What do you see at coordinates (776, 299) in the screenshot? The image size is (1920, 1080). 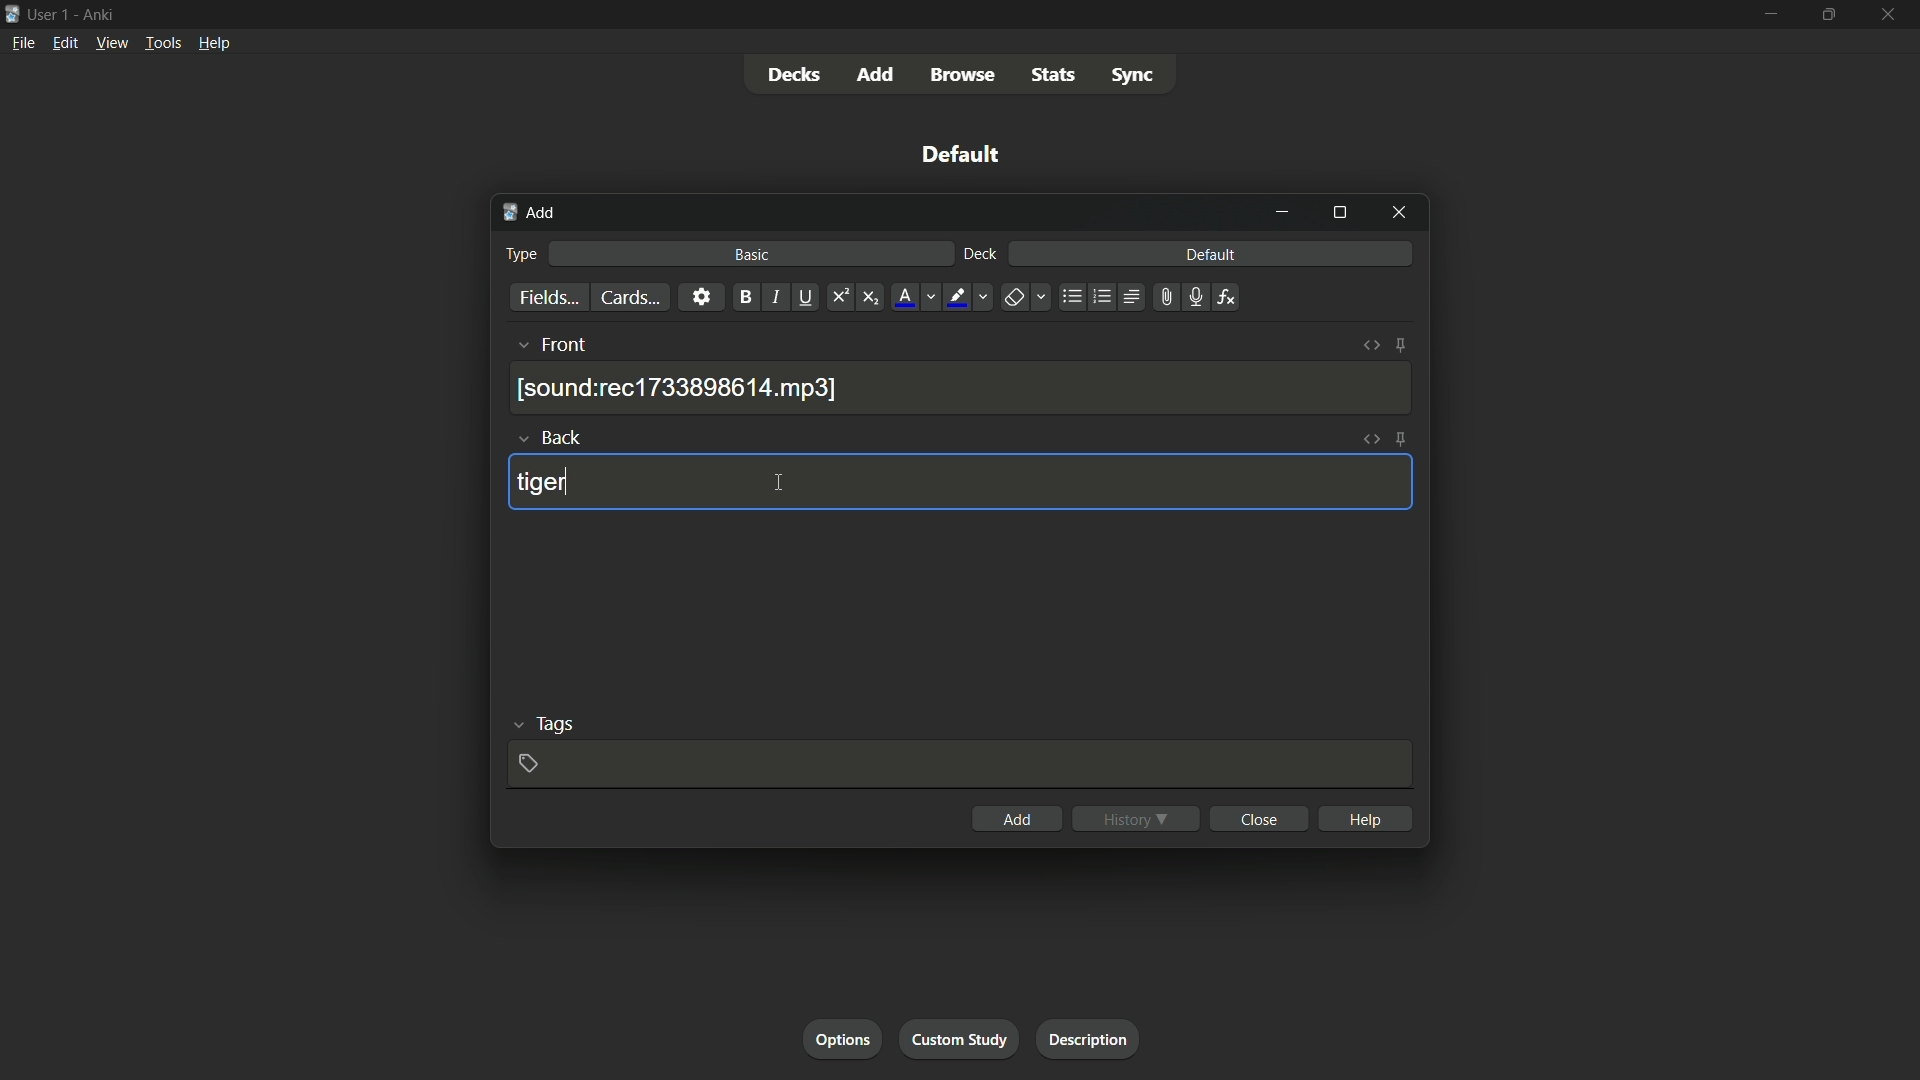 I see `italic` at bounding box center [776, 299].